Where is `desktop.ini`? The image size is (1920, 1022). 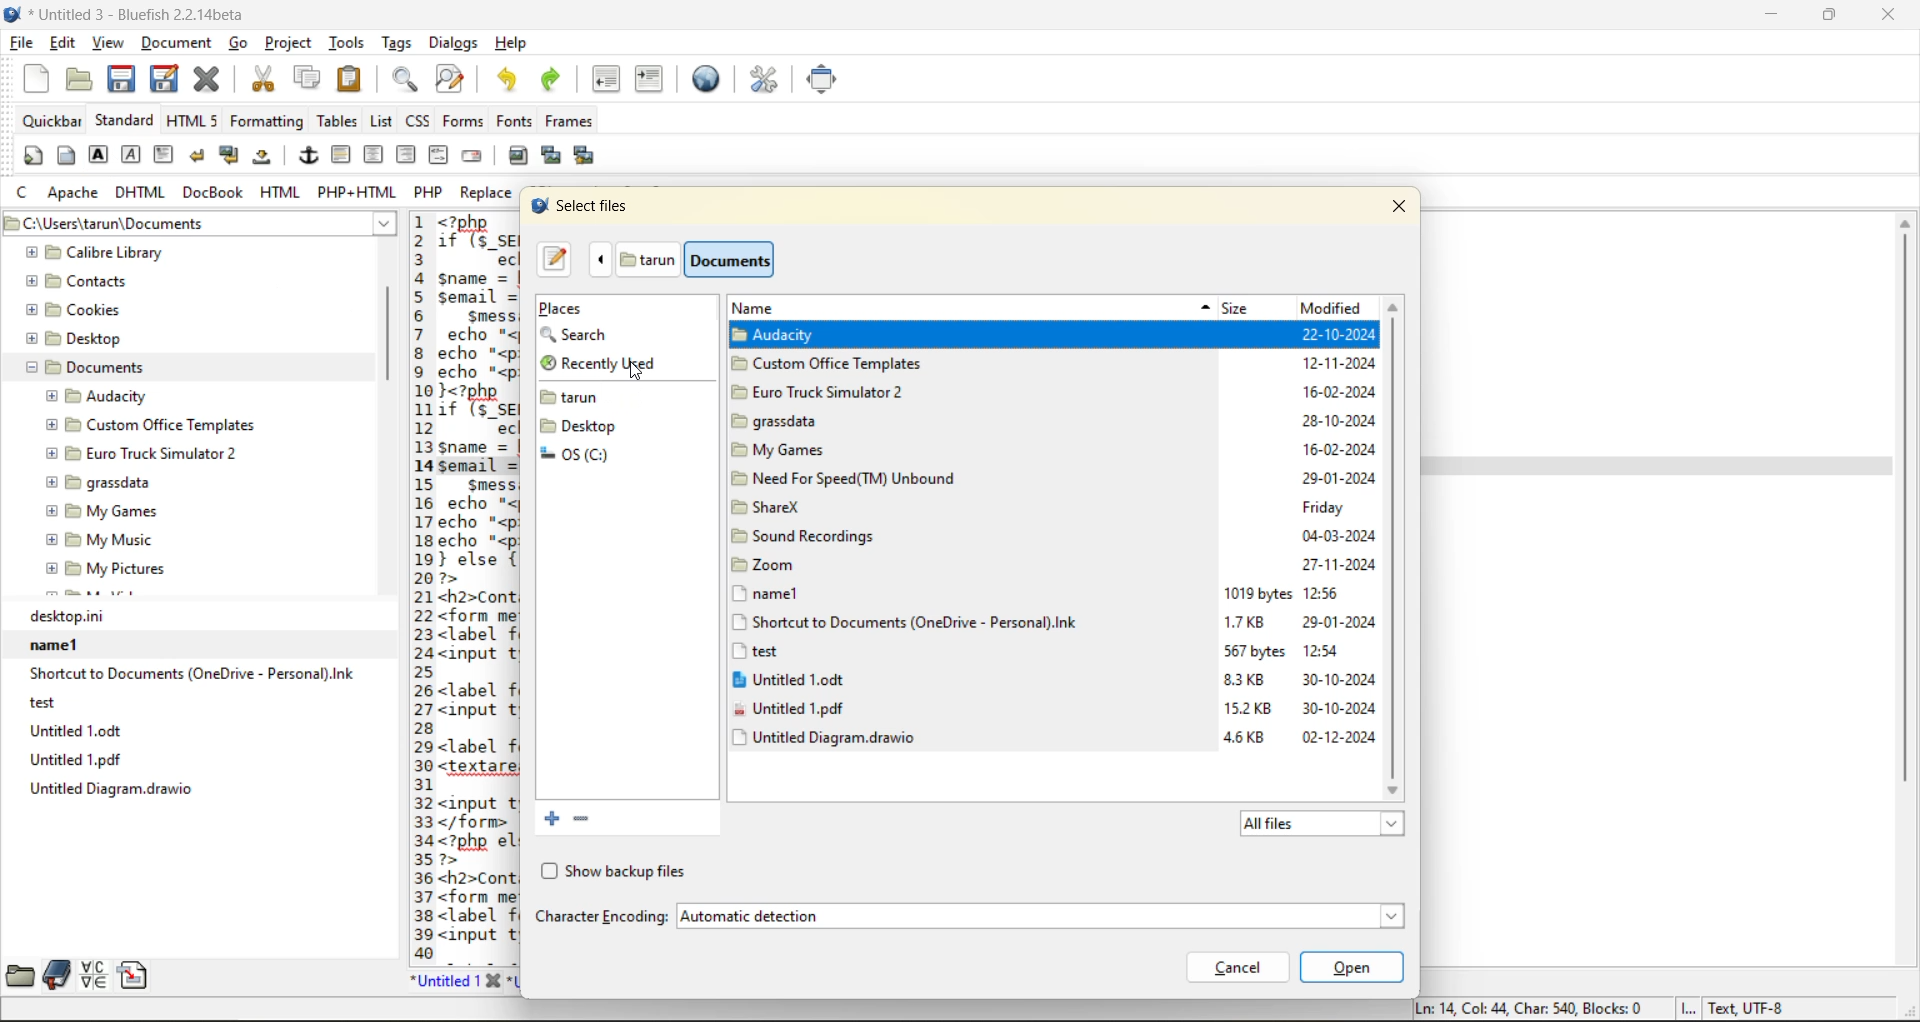
desktop.ini is located at coordinates (199, 616).